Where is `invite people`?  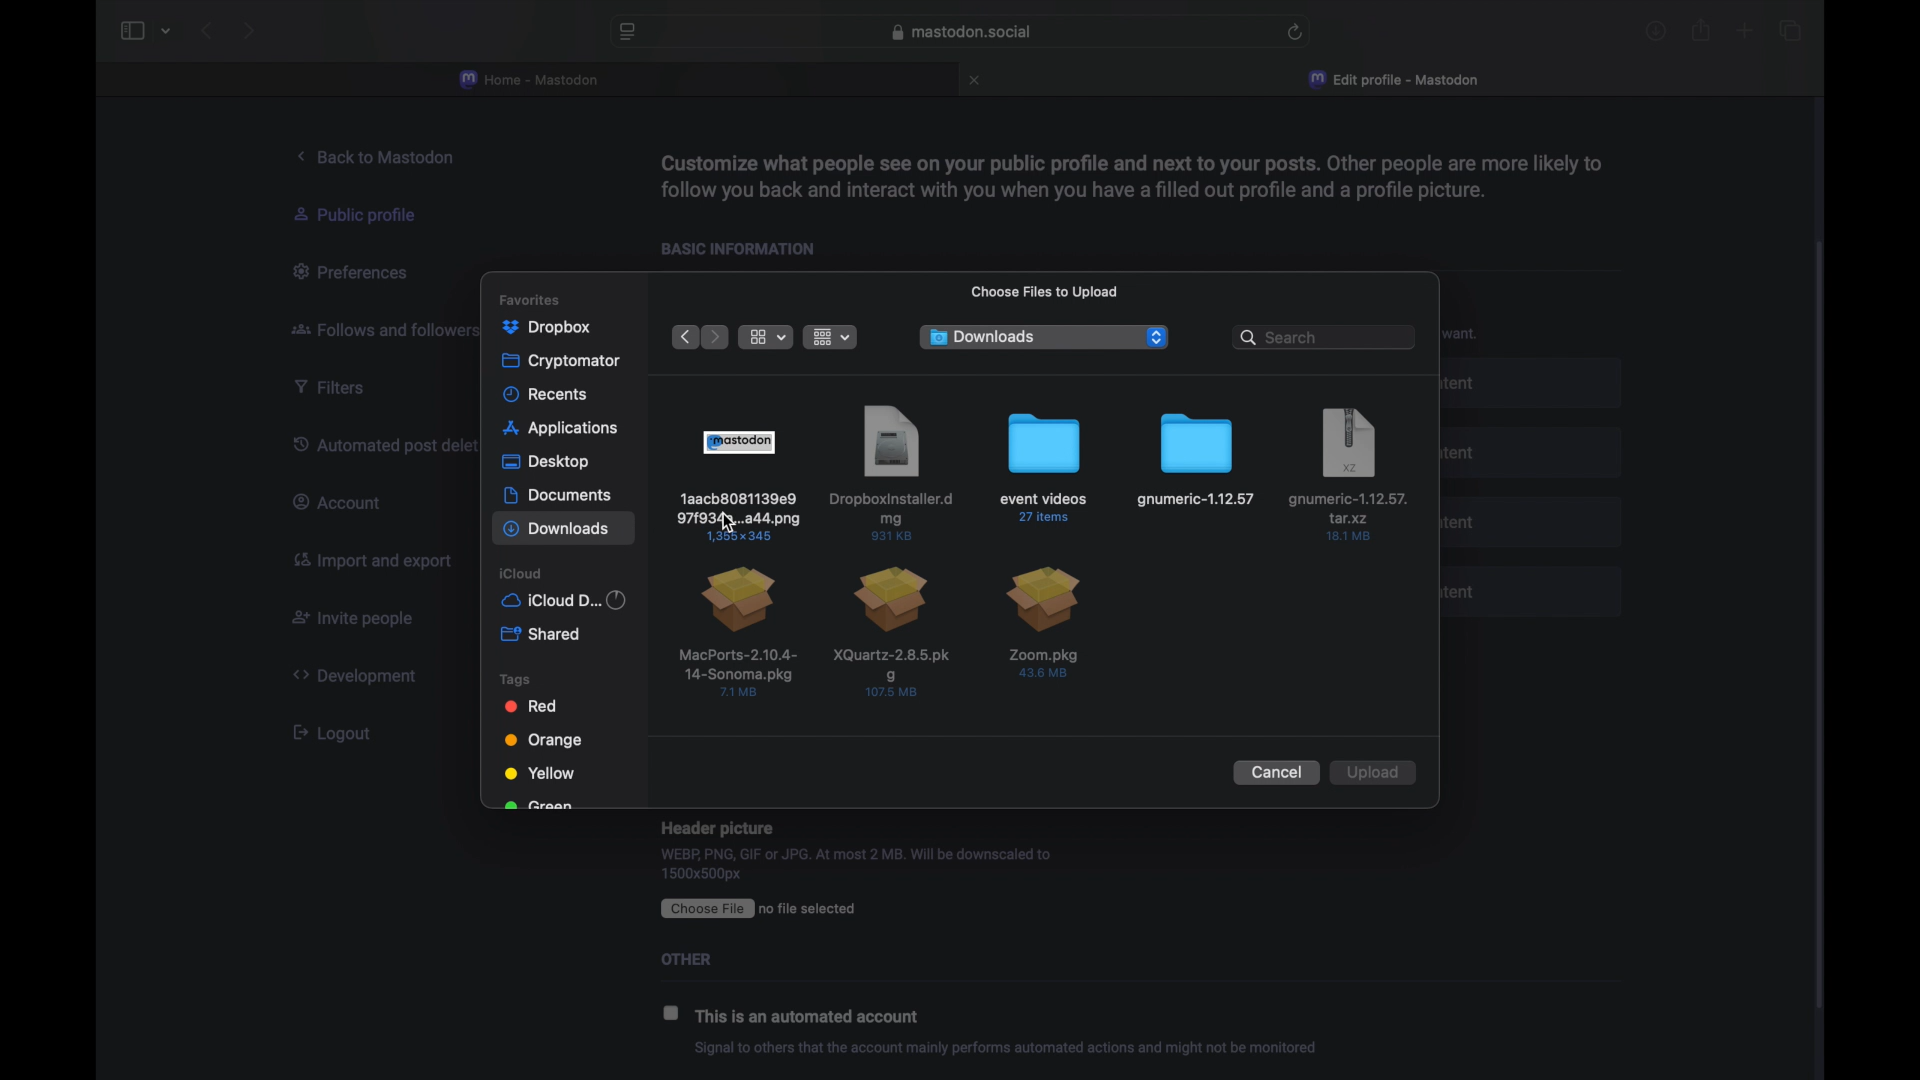
invite people is located at coordinates (353, 620).